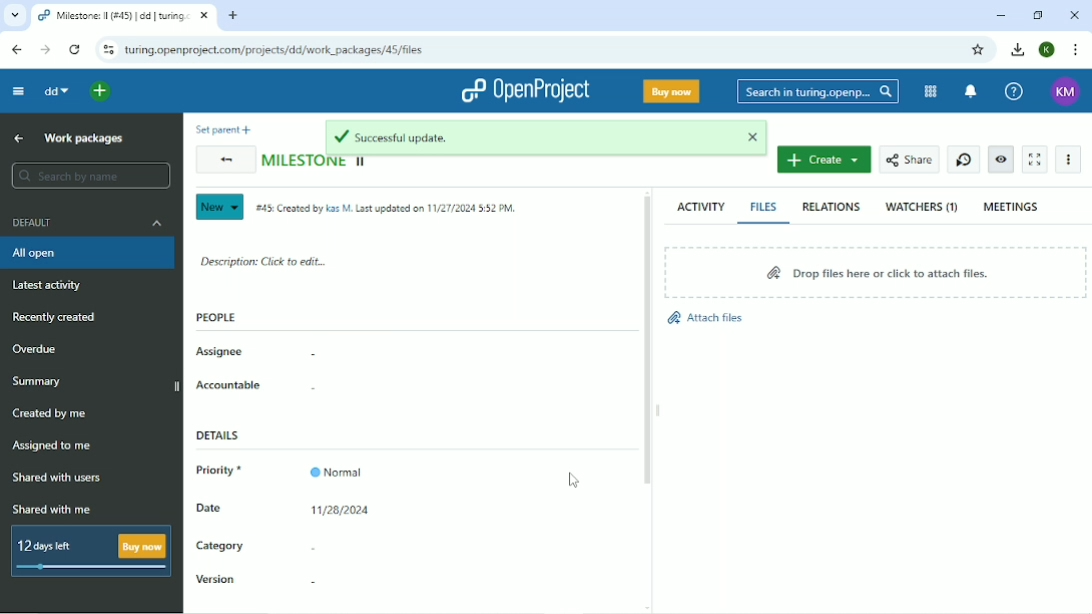 This screenshot has width=1092, height=614. I want to click on Version, so click(217, 581).